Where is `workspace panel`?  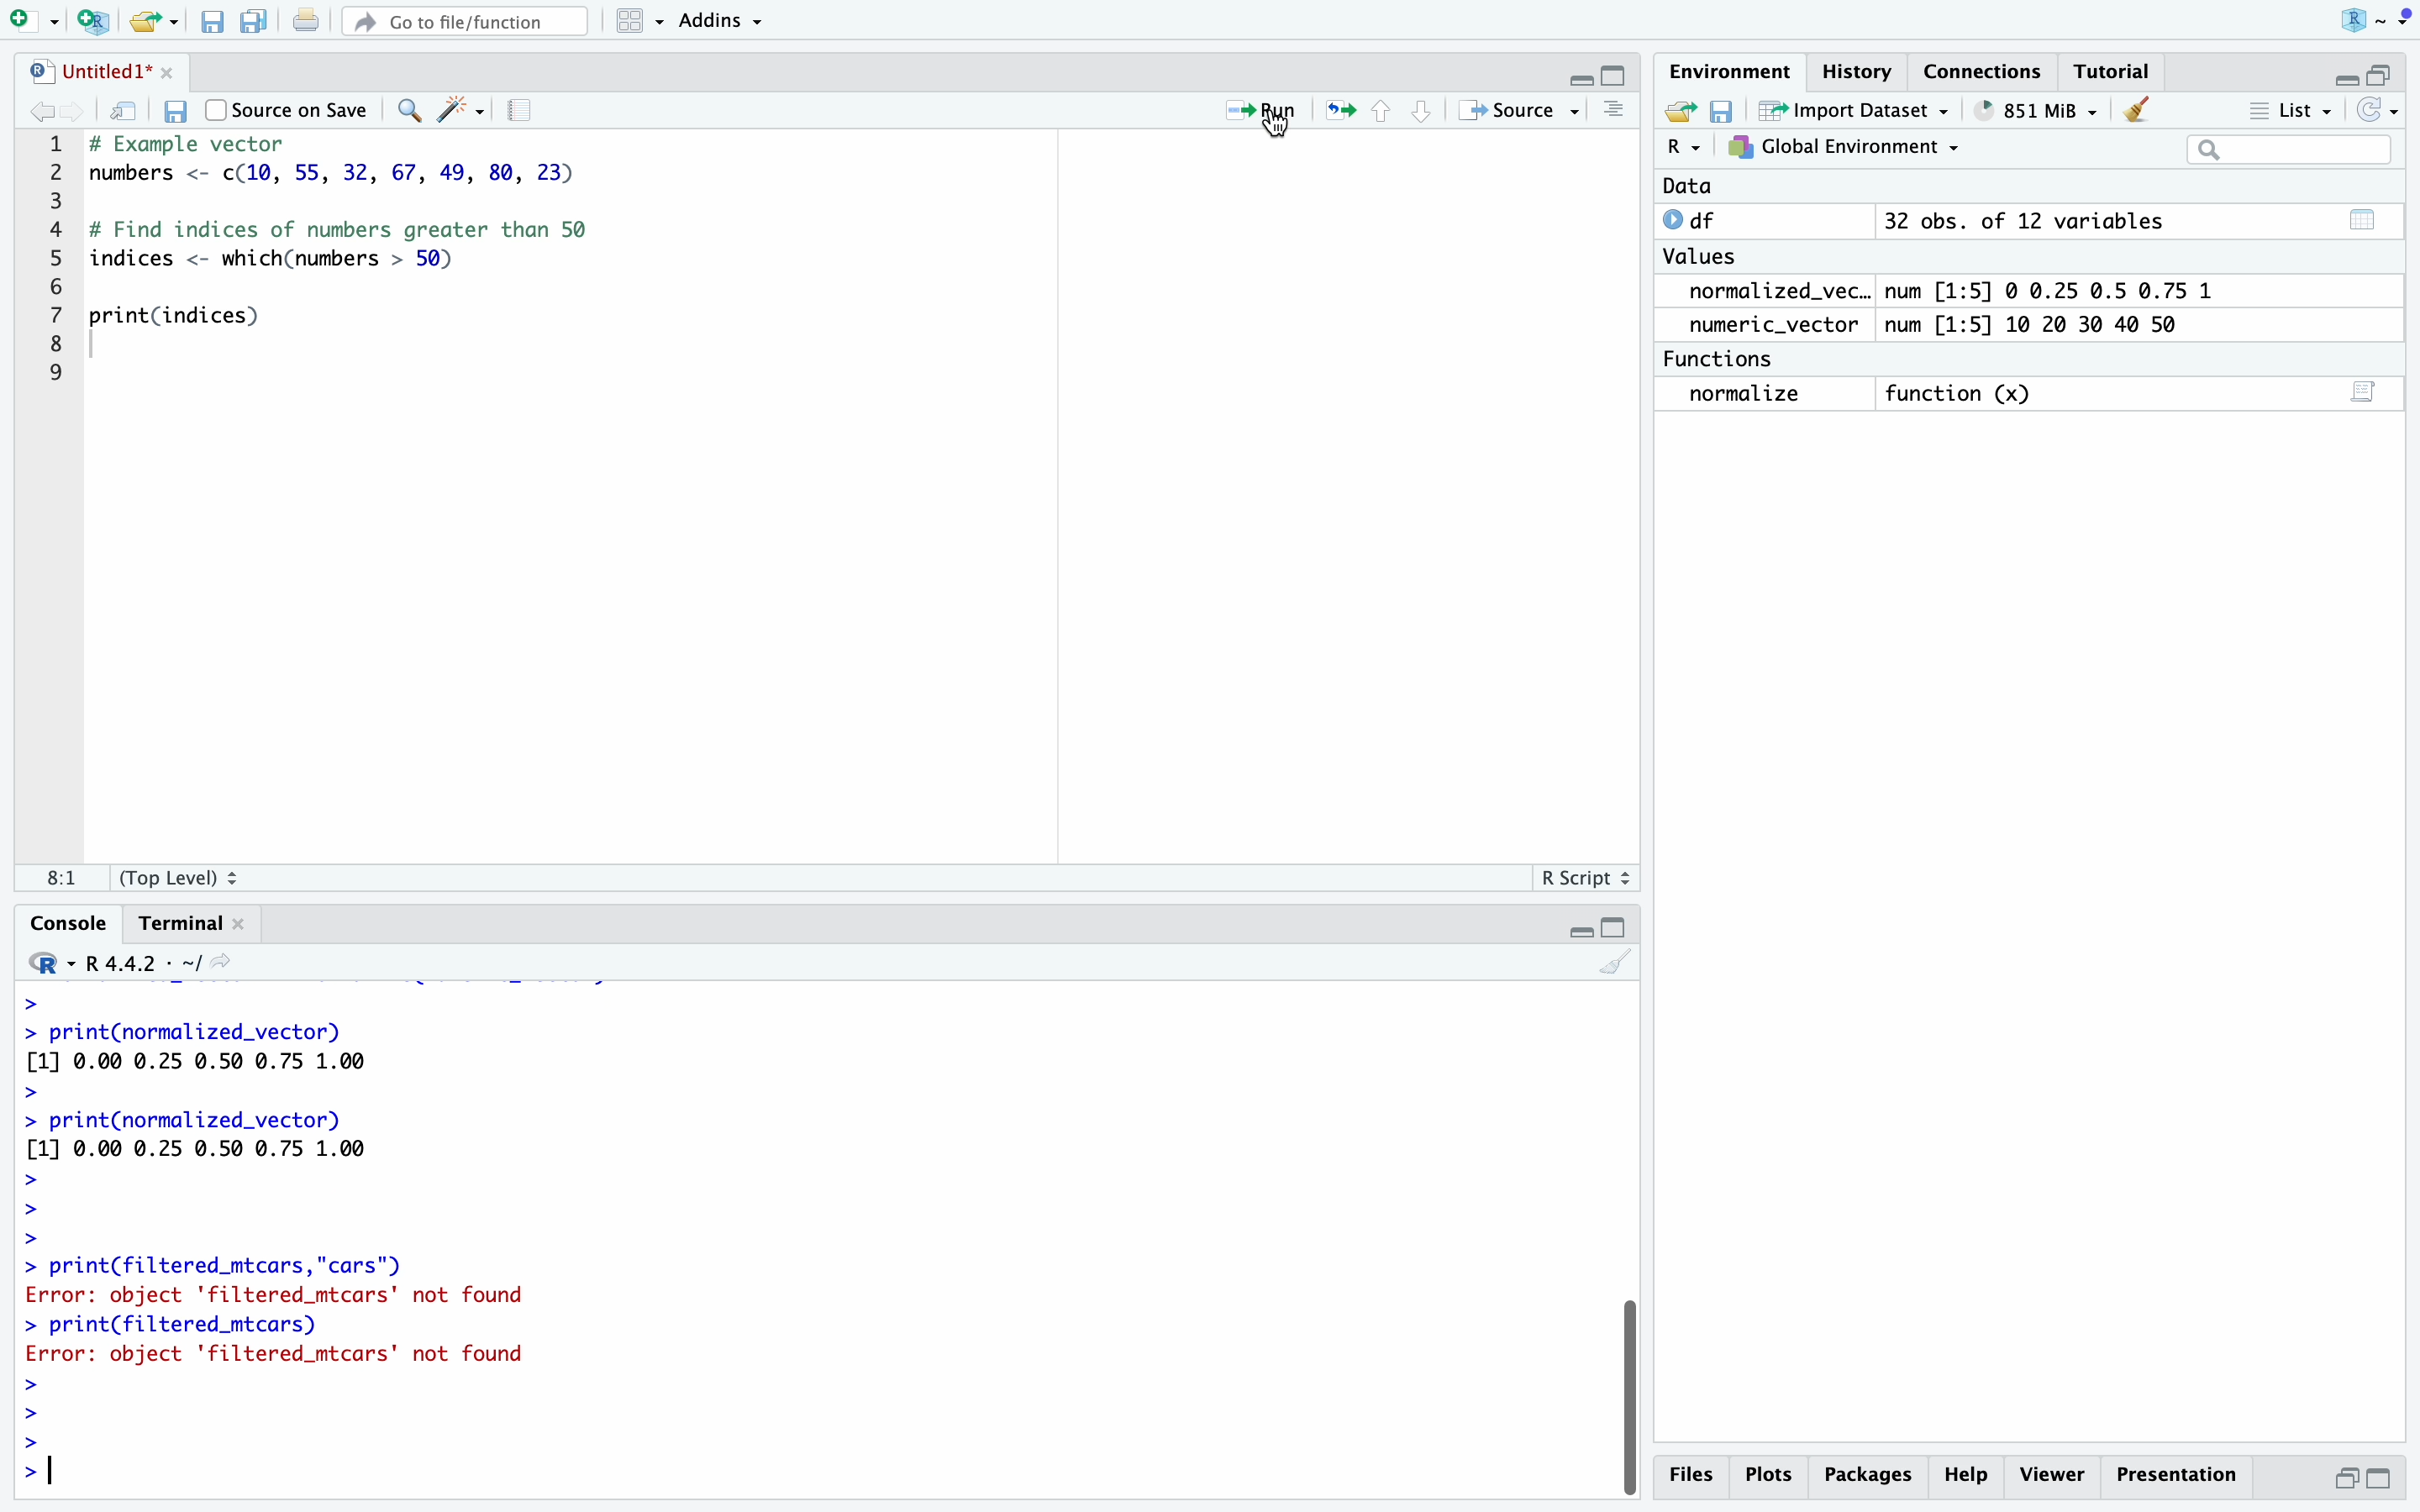 workspace panel is located at coordinates (630, 21).